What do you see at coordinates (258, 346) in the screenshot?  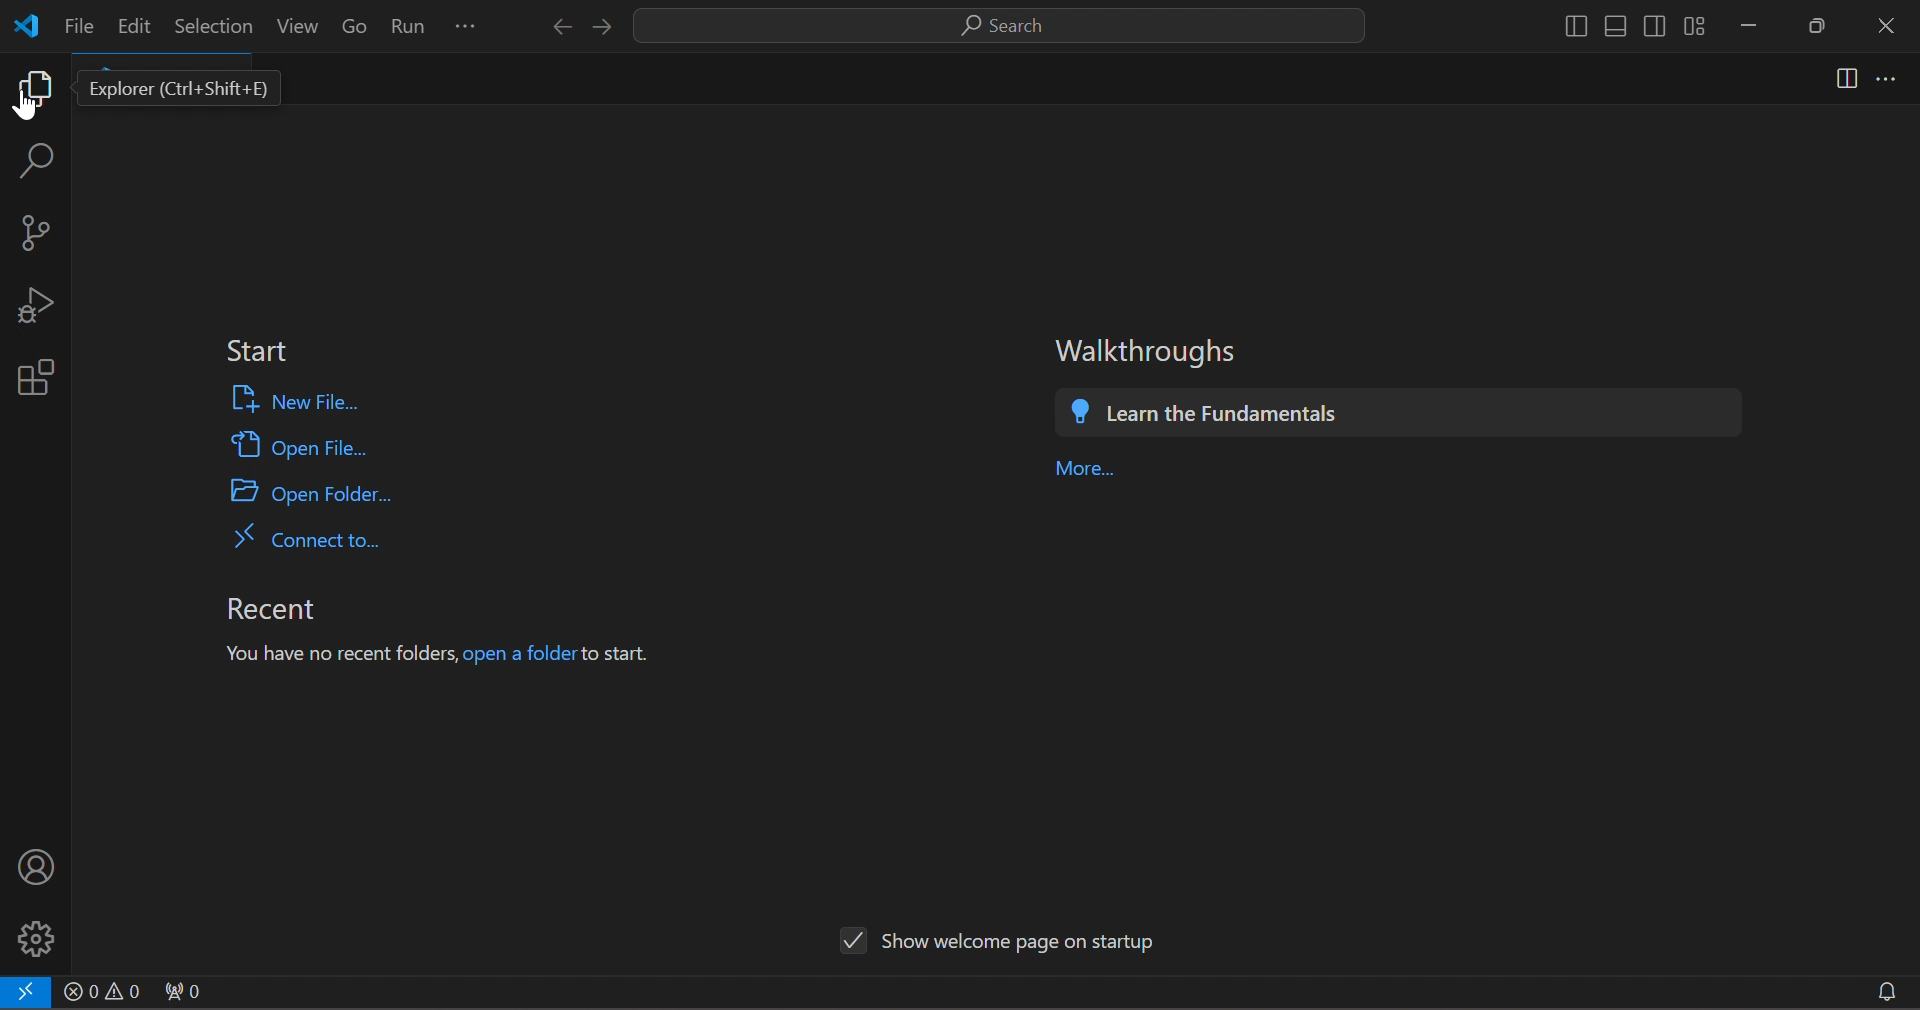 I see `start` at bounding box center [258, 346].